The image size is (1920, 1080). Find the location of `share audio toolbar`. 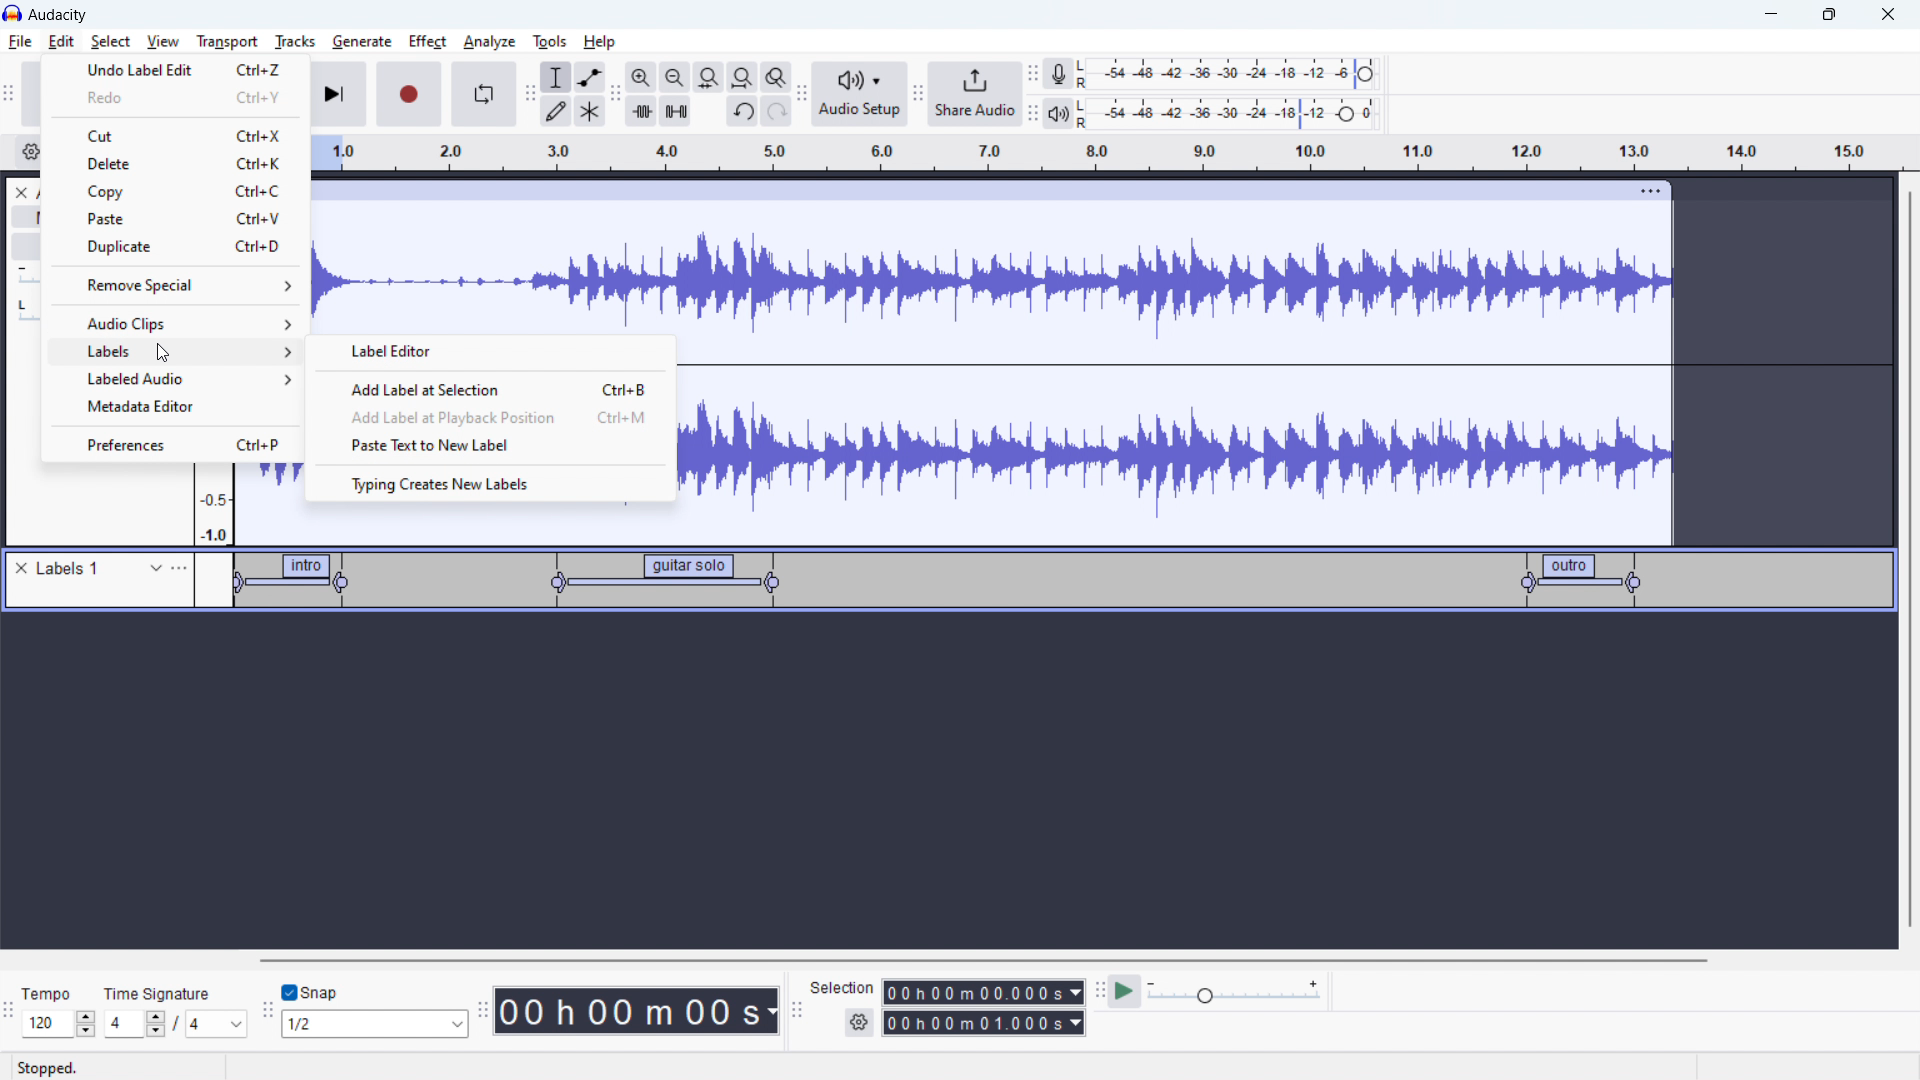

share audio toolbar is located at coordinates (918, 96).